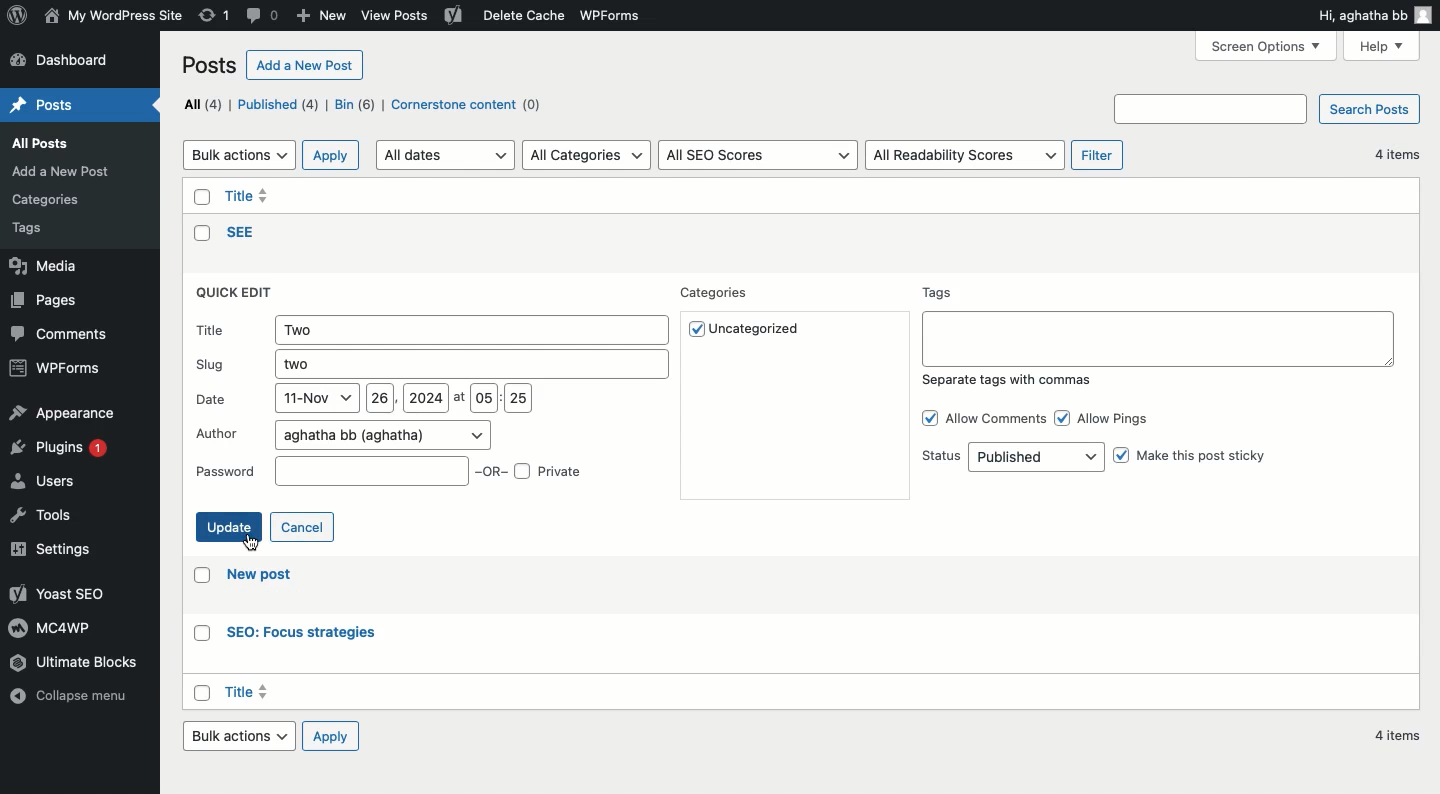  Describe the element at coordinates (520, 16) in the screenshot. I see `Delete cache` at that location.